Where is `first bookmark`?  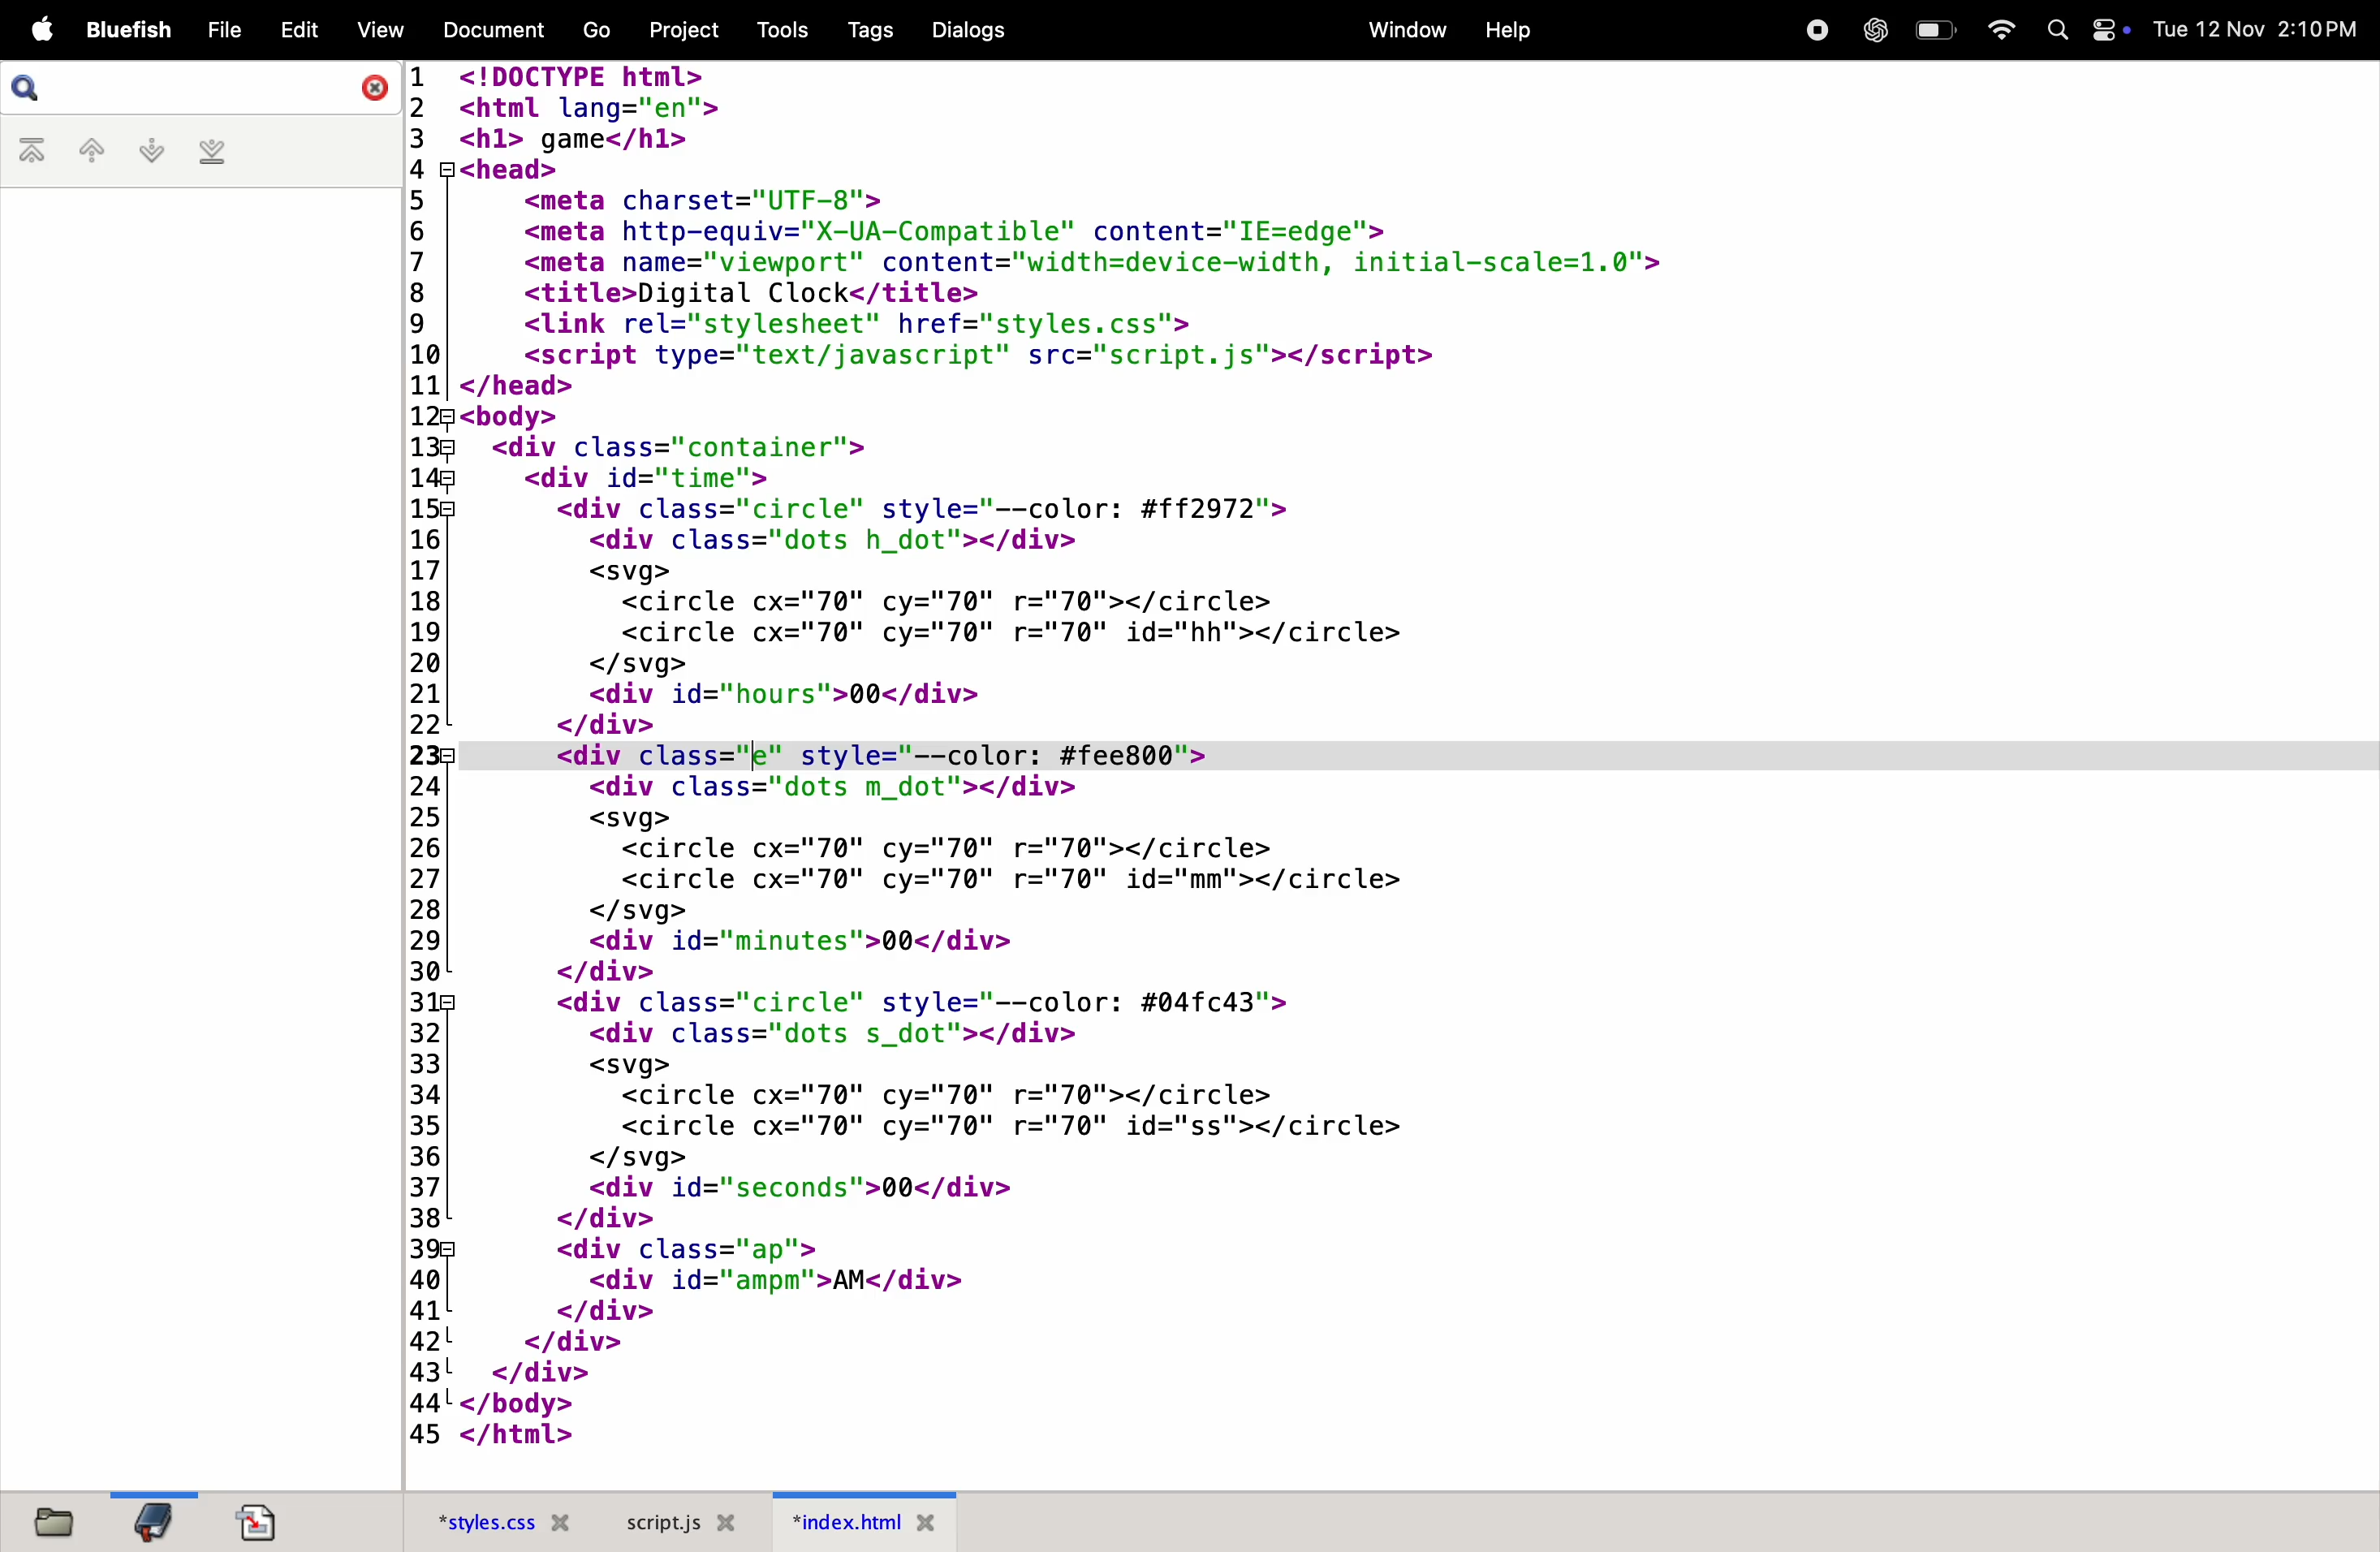
first bookmark is located at coordinates (32, 153).